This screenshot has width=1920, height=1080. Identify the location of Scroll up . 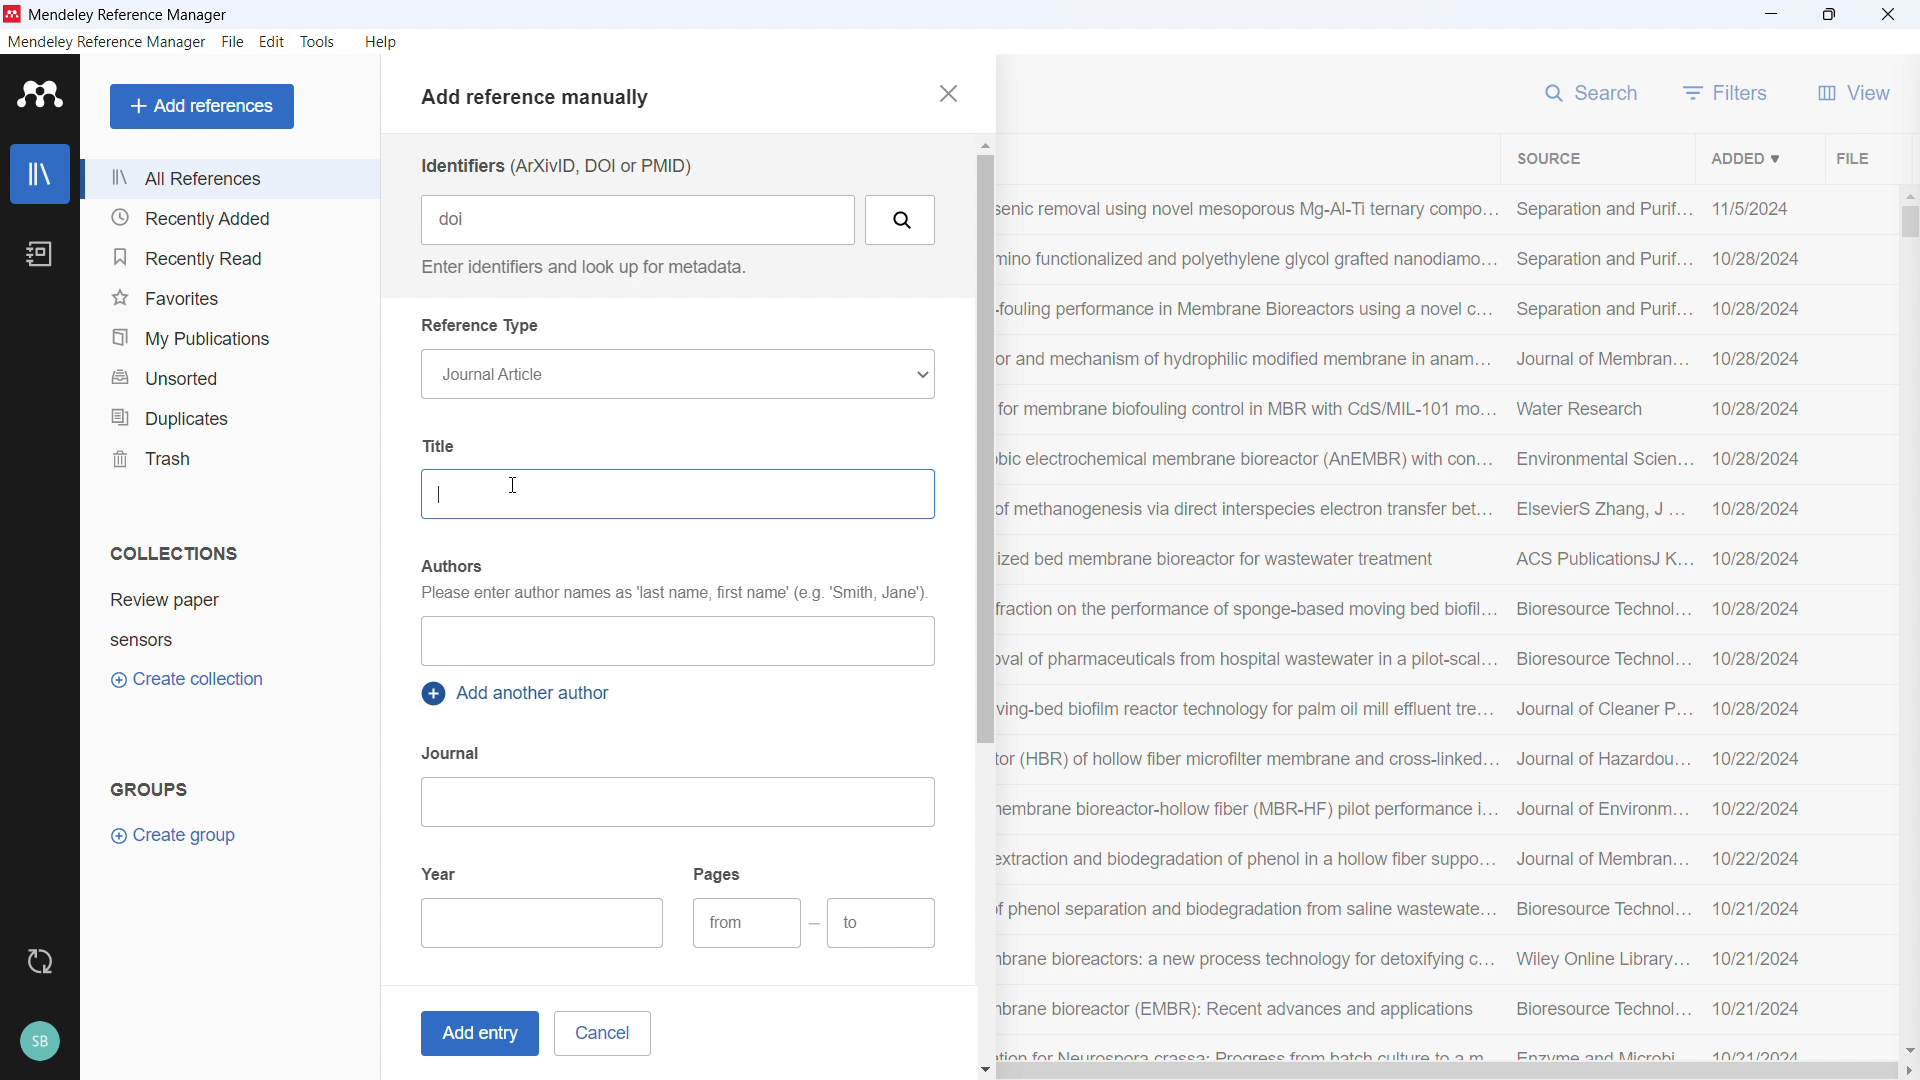
(1908, 194).